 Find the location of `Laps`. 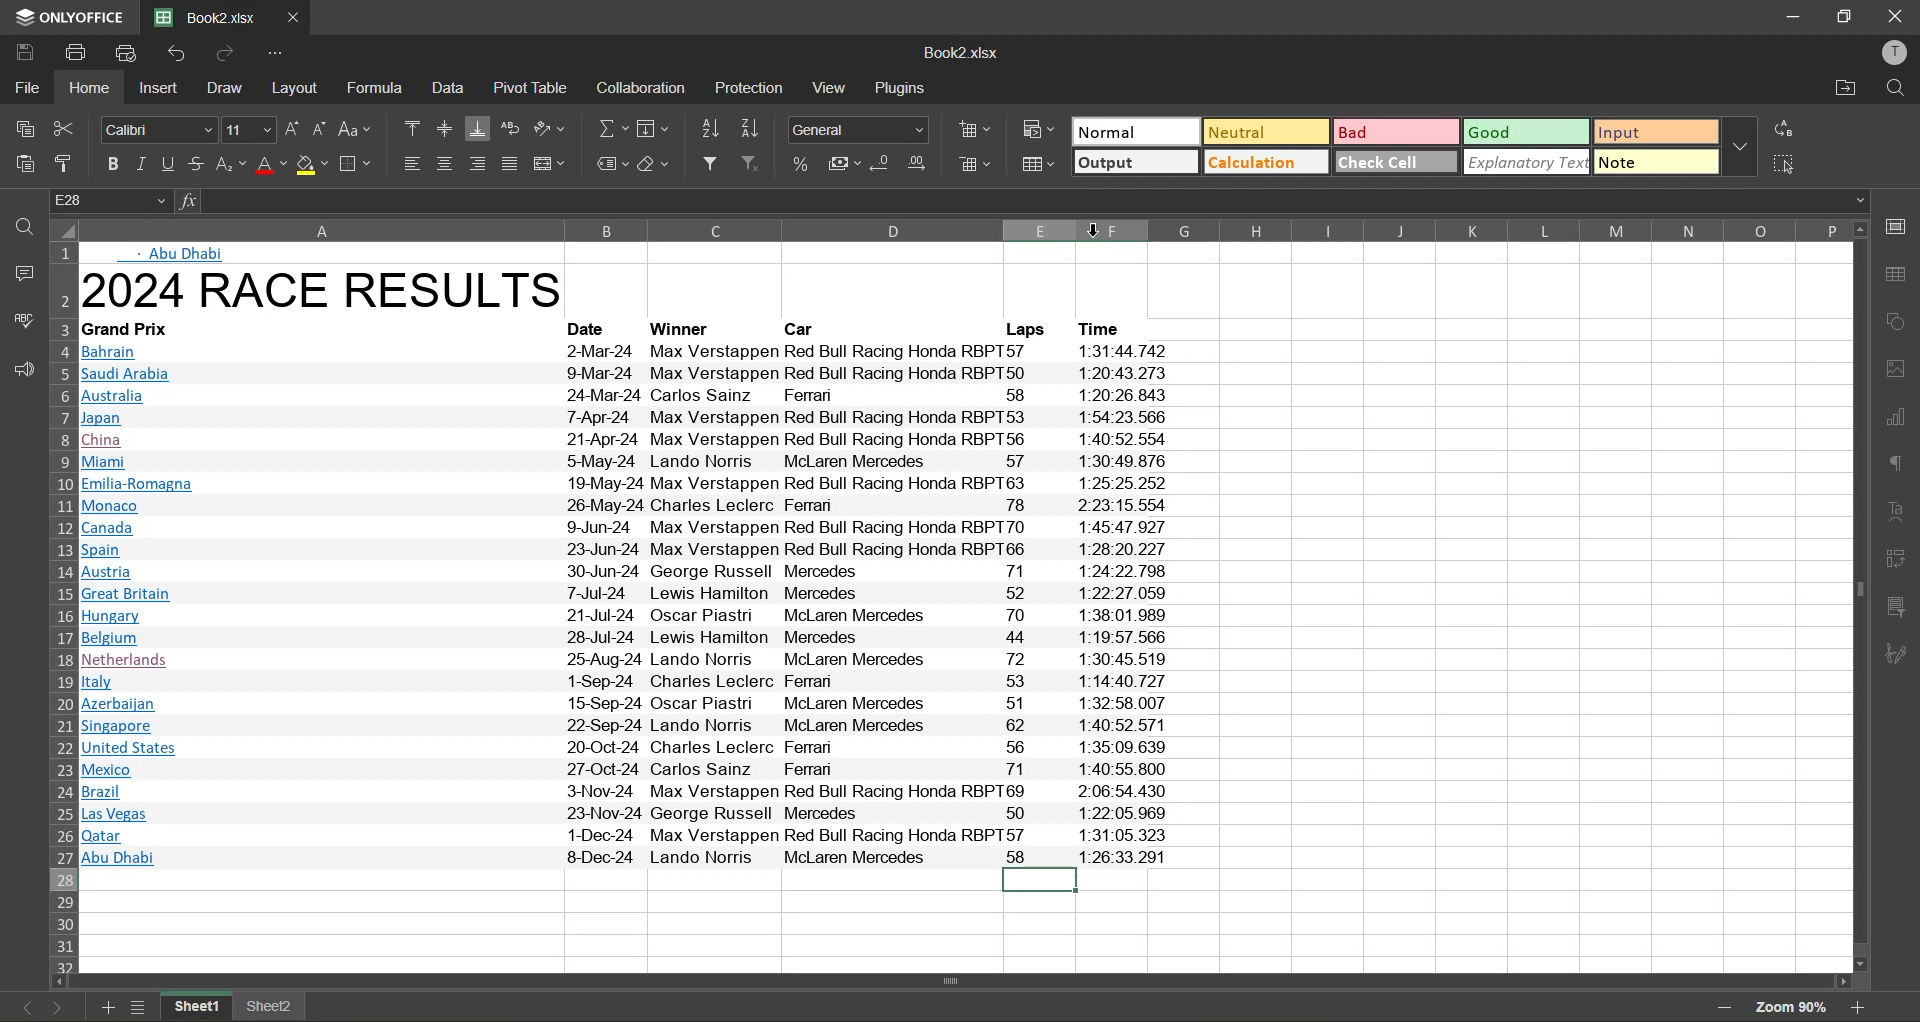

Laps is located at coordinates (1022, 329).